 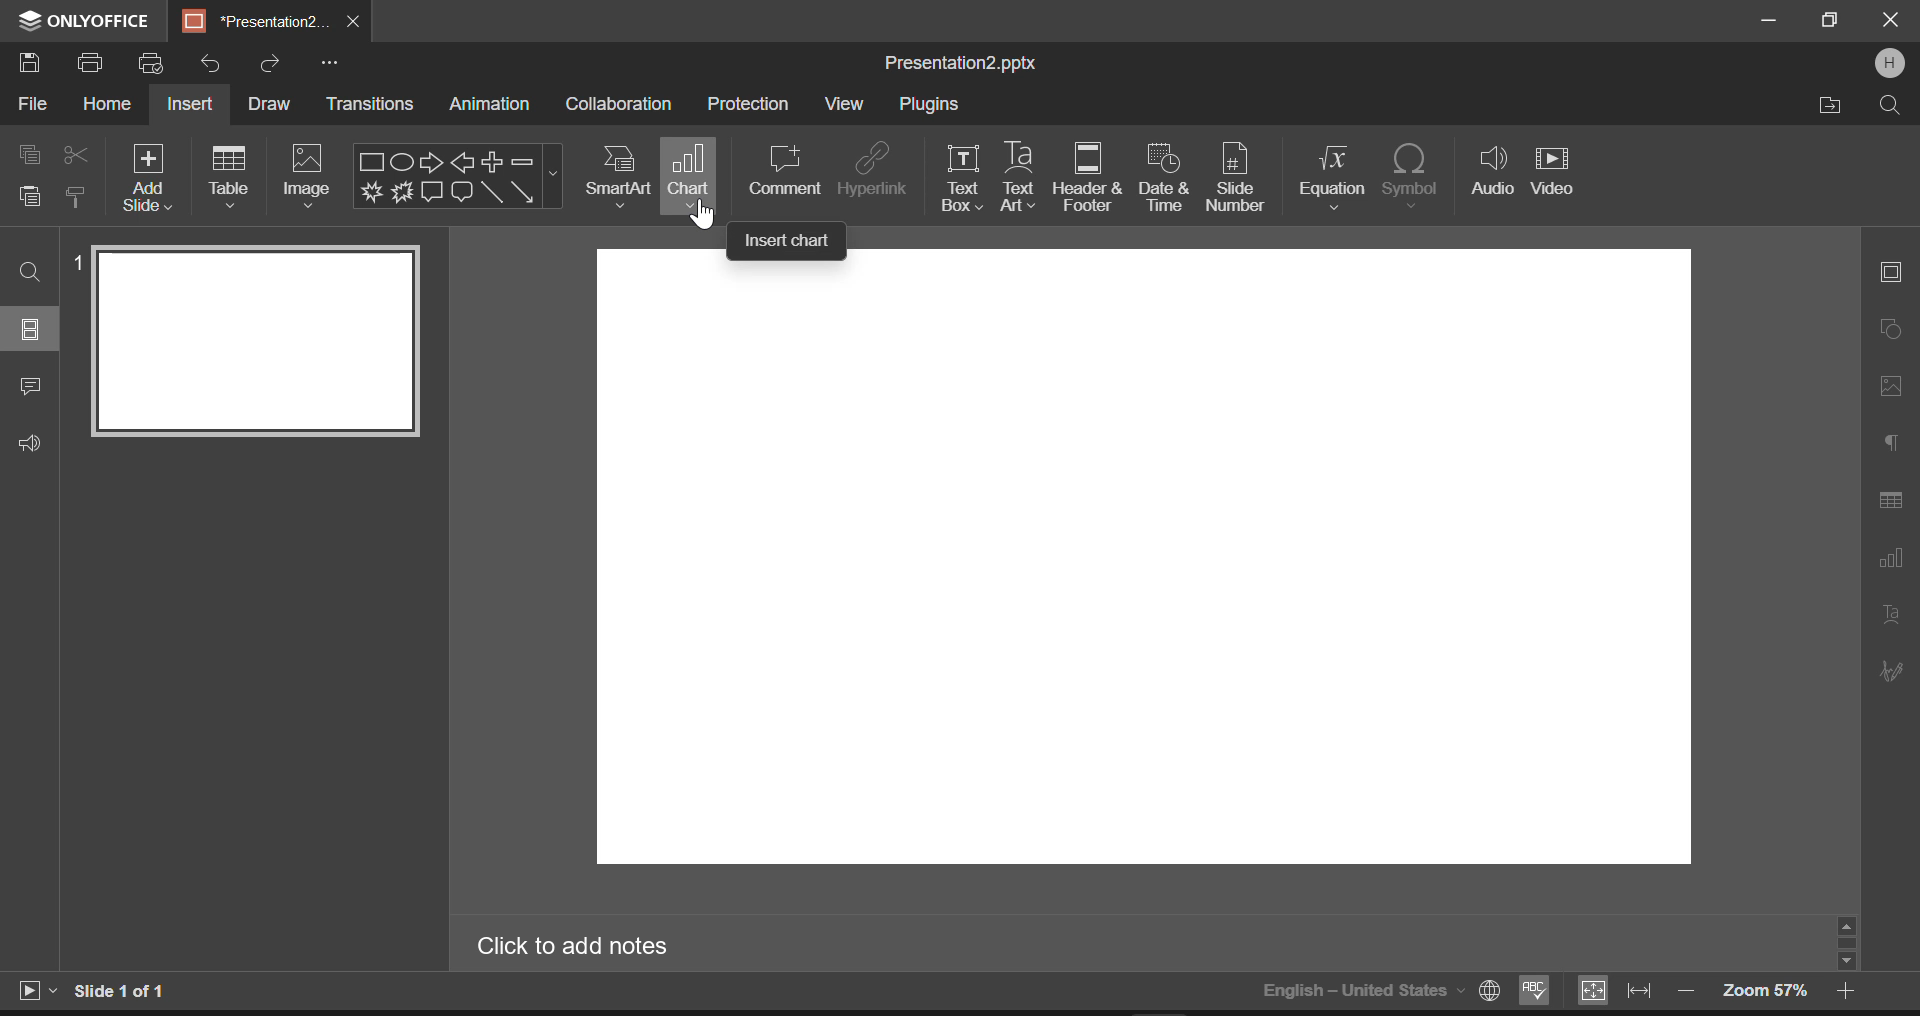 What do you see at coordinates (1640, 991) in the screenshot?
I see `Fit to width` at bounding box center [1640, 991].